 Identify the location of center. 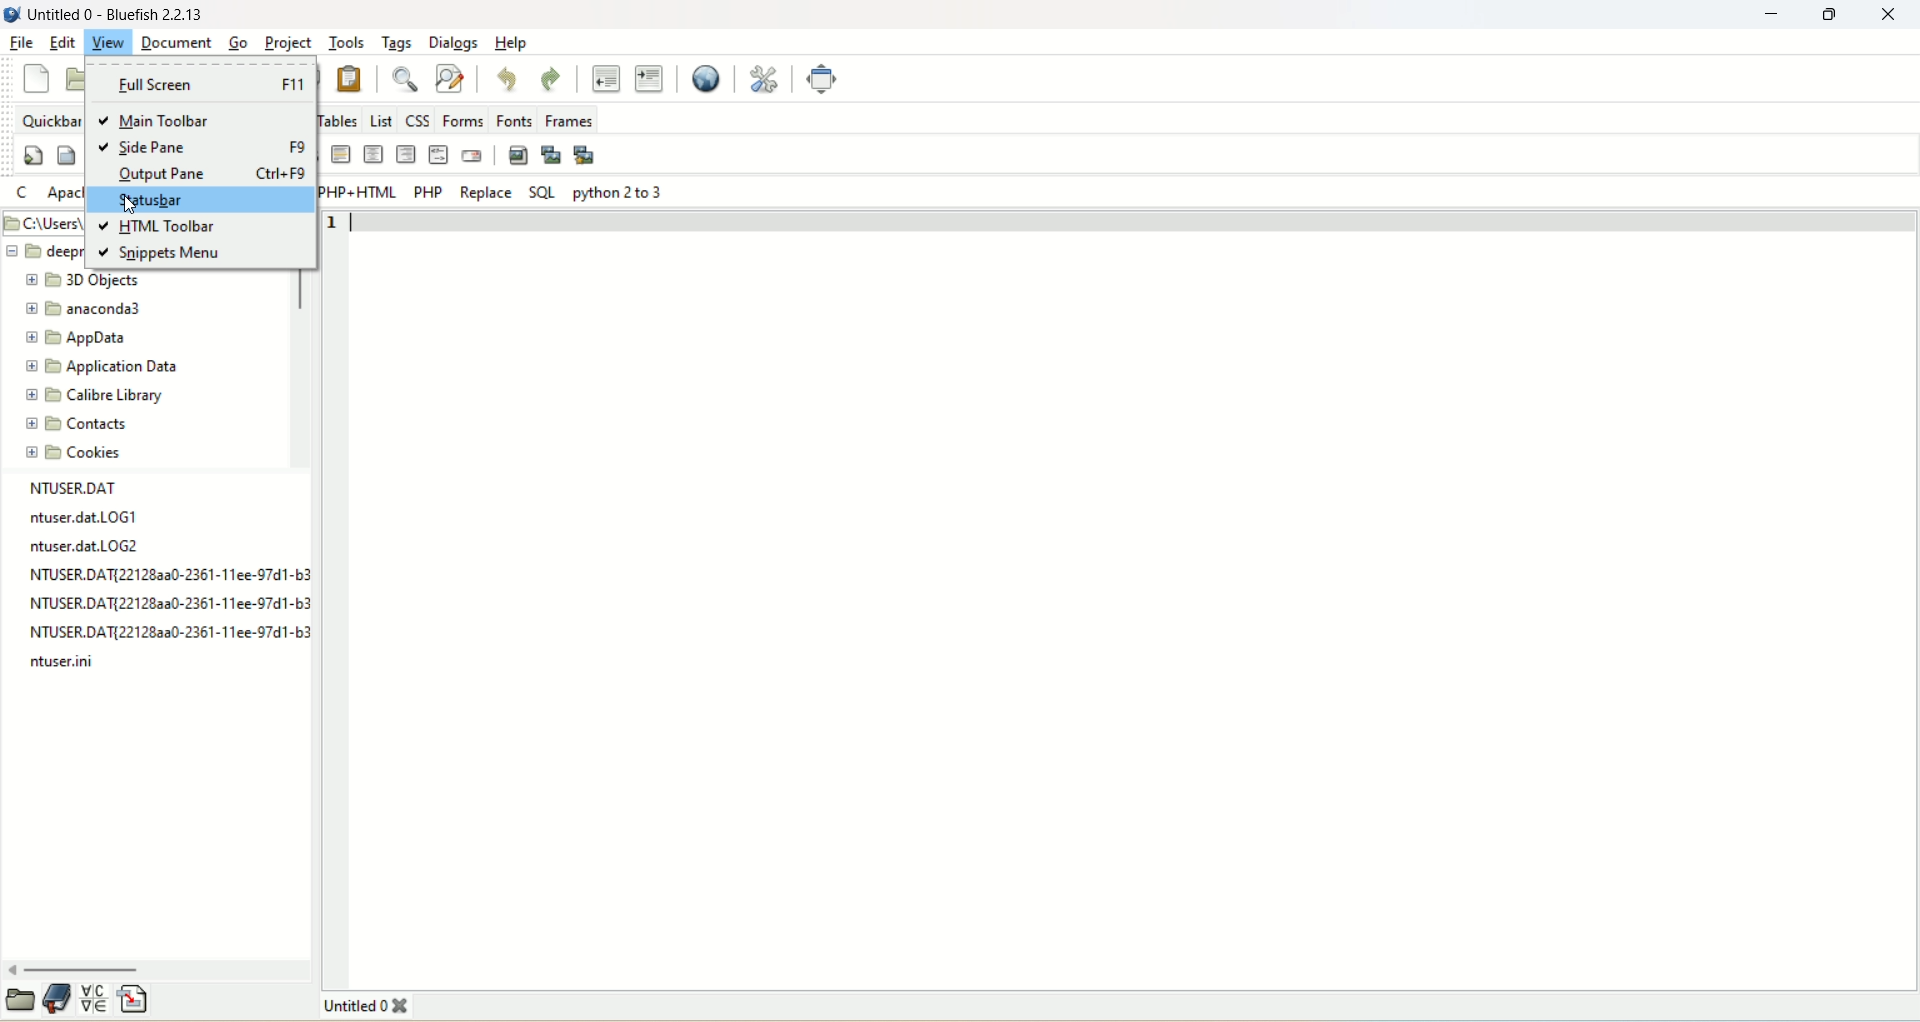
(373, 153).